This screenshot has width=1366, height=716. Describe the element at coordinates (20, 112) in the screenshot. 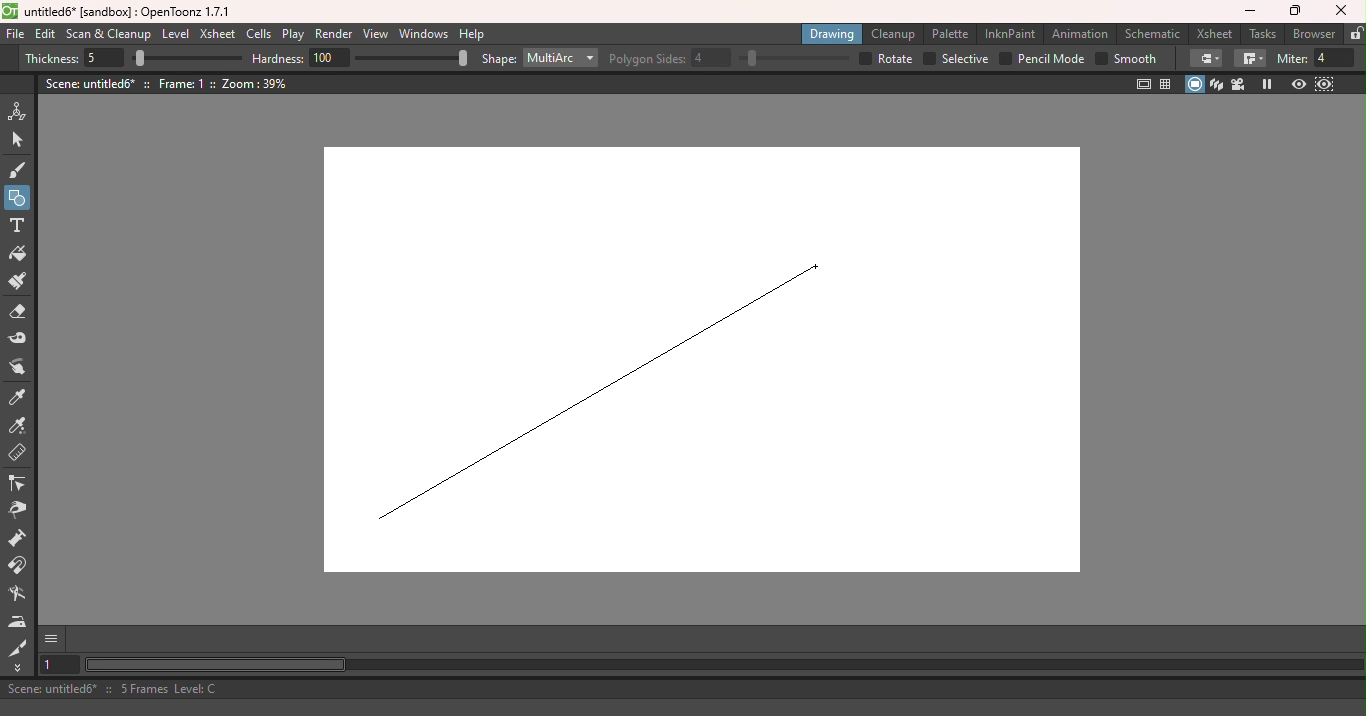

I see `Animate tool` at that location.